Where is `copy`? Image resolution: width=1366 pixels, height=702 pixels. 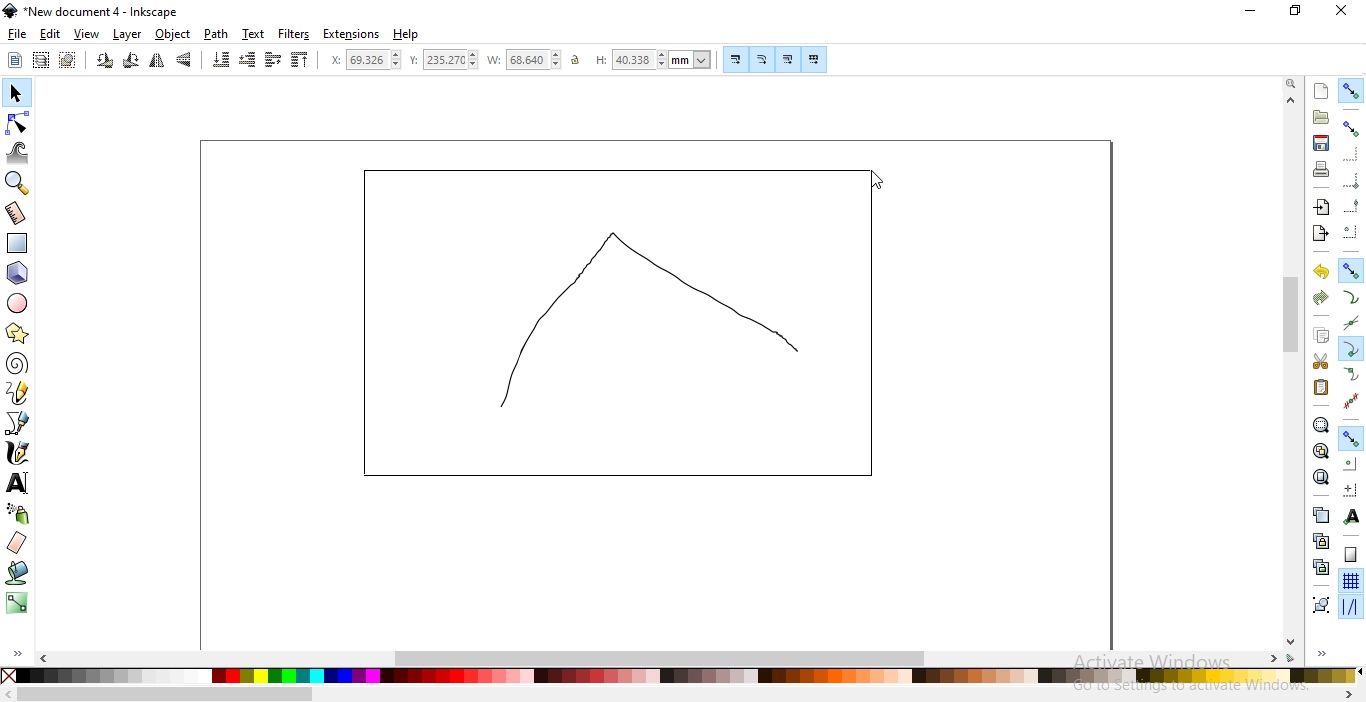 copy is located at coordinates (1320, 333).